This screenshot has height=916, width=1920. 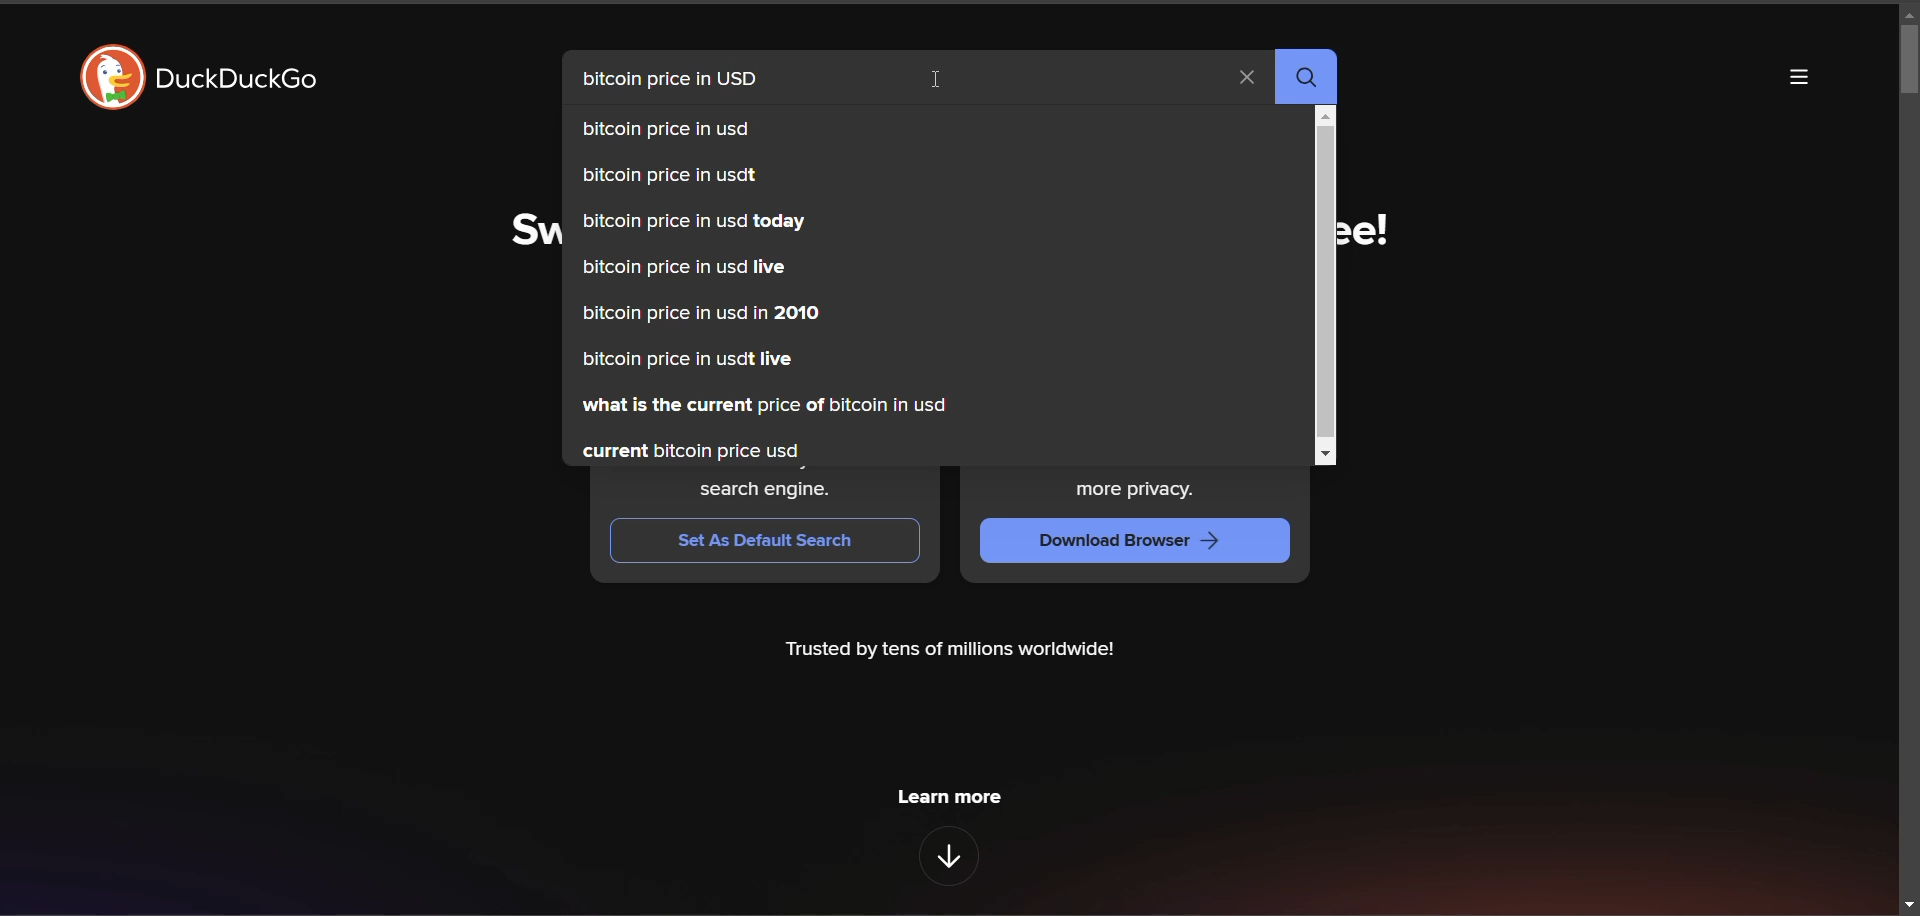 What do you see at coordinates (1310, 77) in the screenshot?
I see `search button` at bounding box center [1310, 77].